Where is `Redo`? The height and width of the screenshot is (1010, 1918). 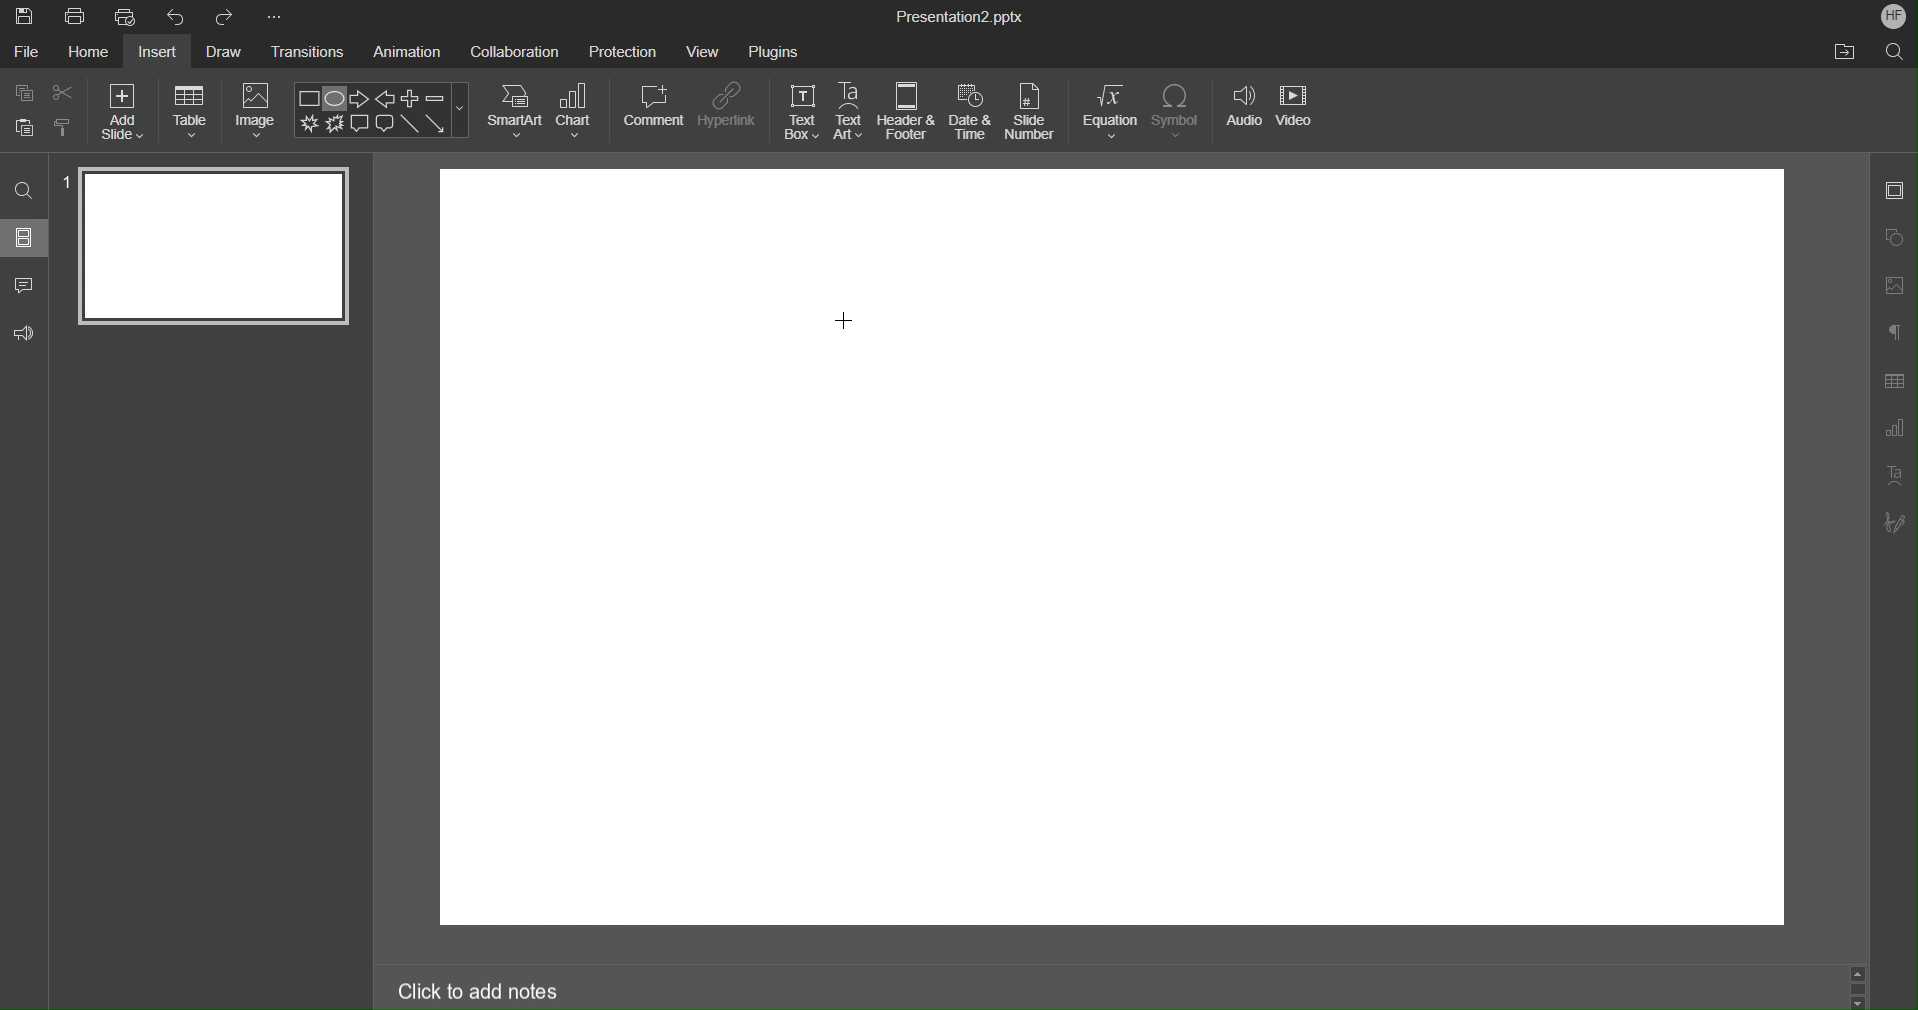
Redo is located at coordinates (226, 17).